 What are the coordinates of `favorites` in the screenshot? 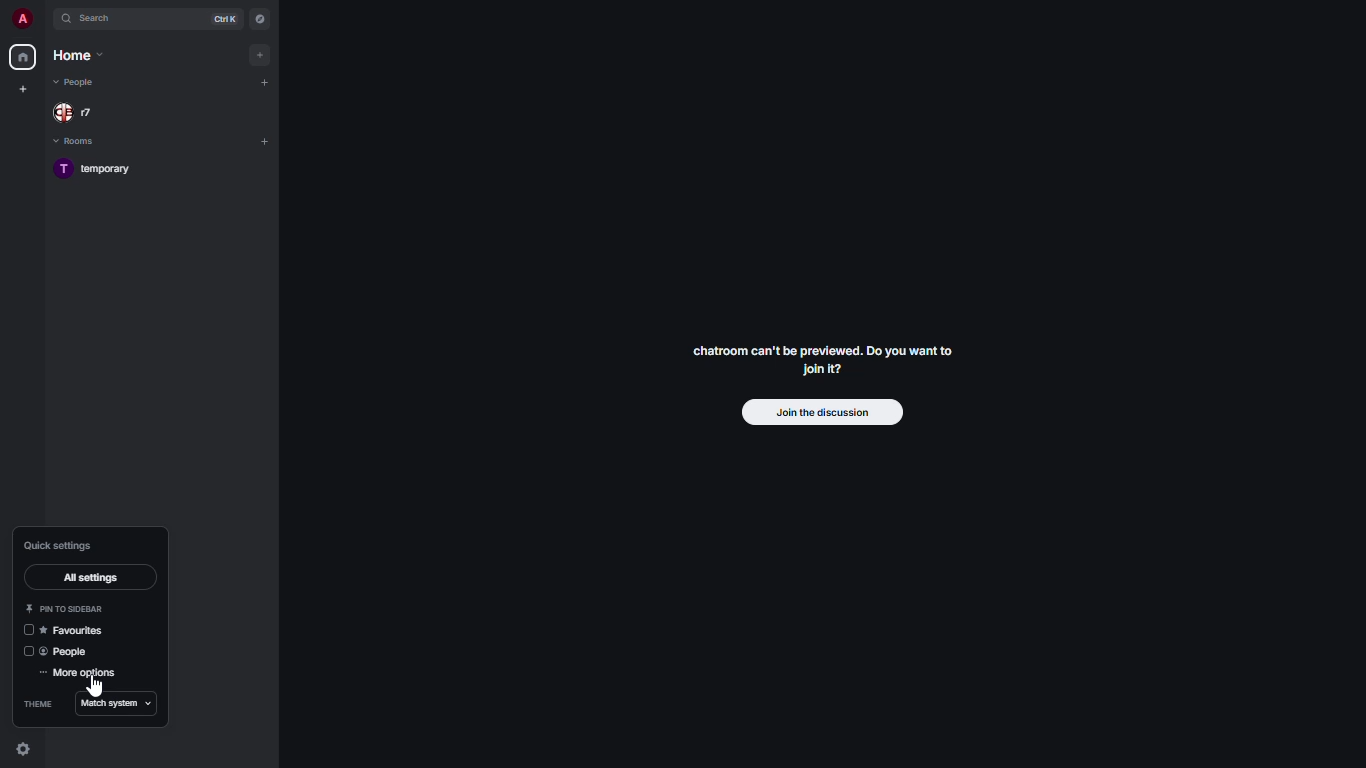 It's located at (73, 633).